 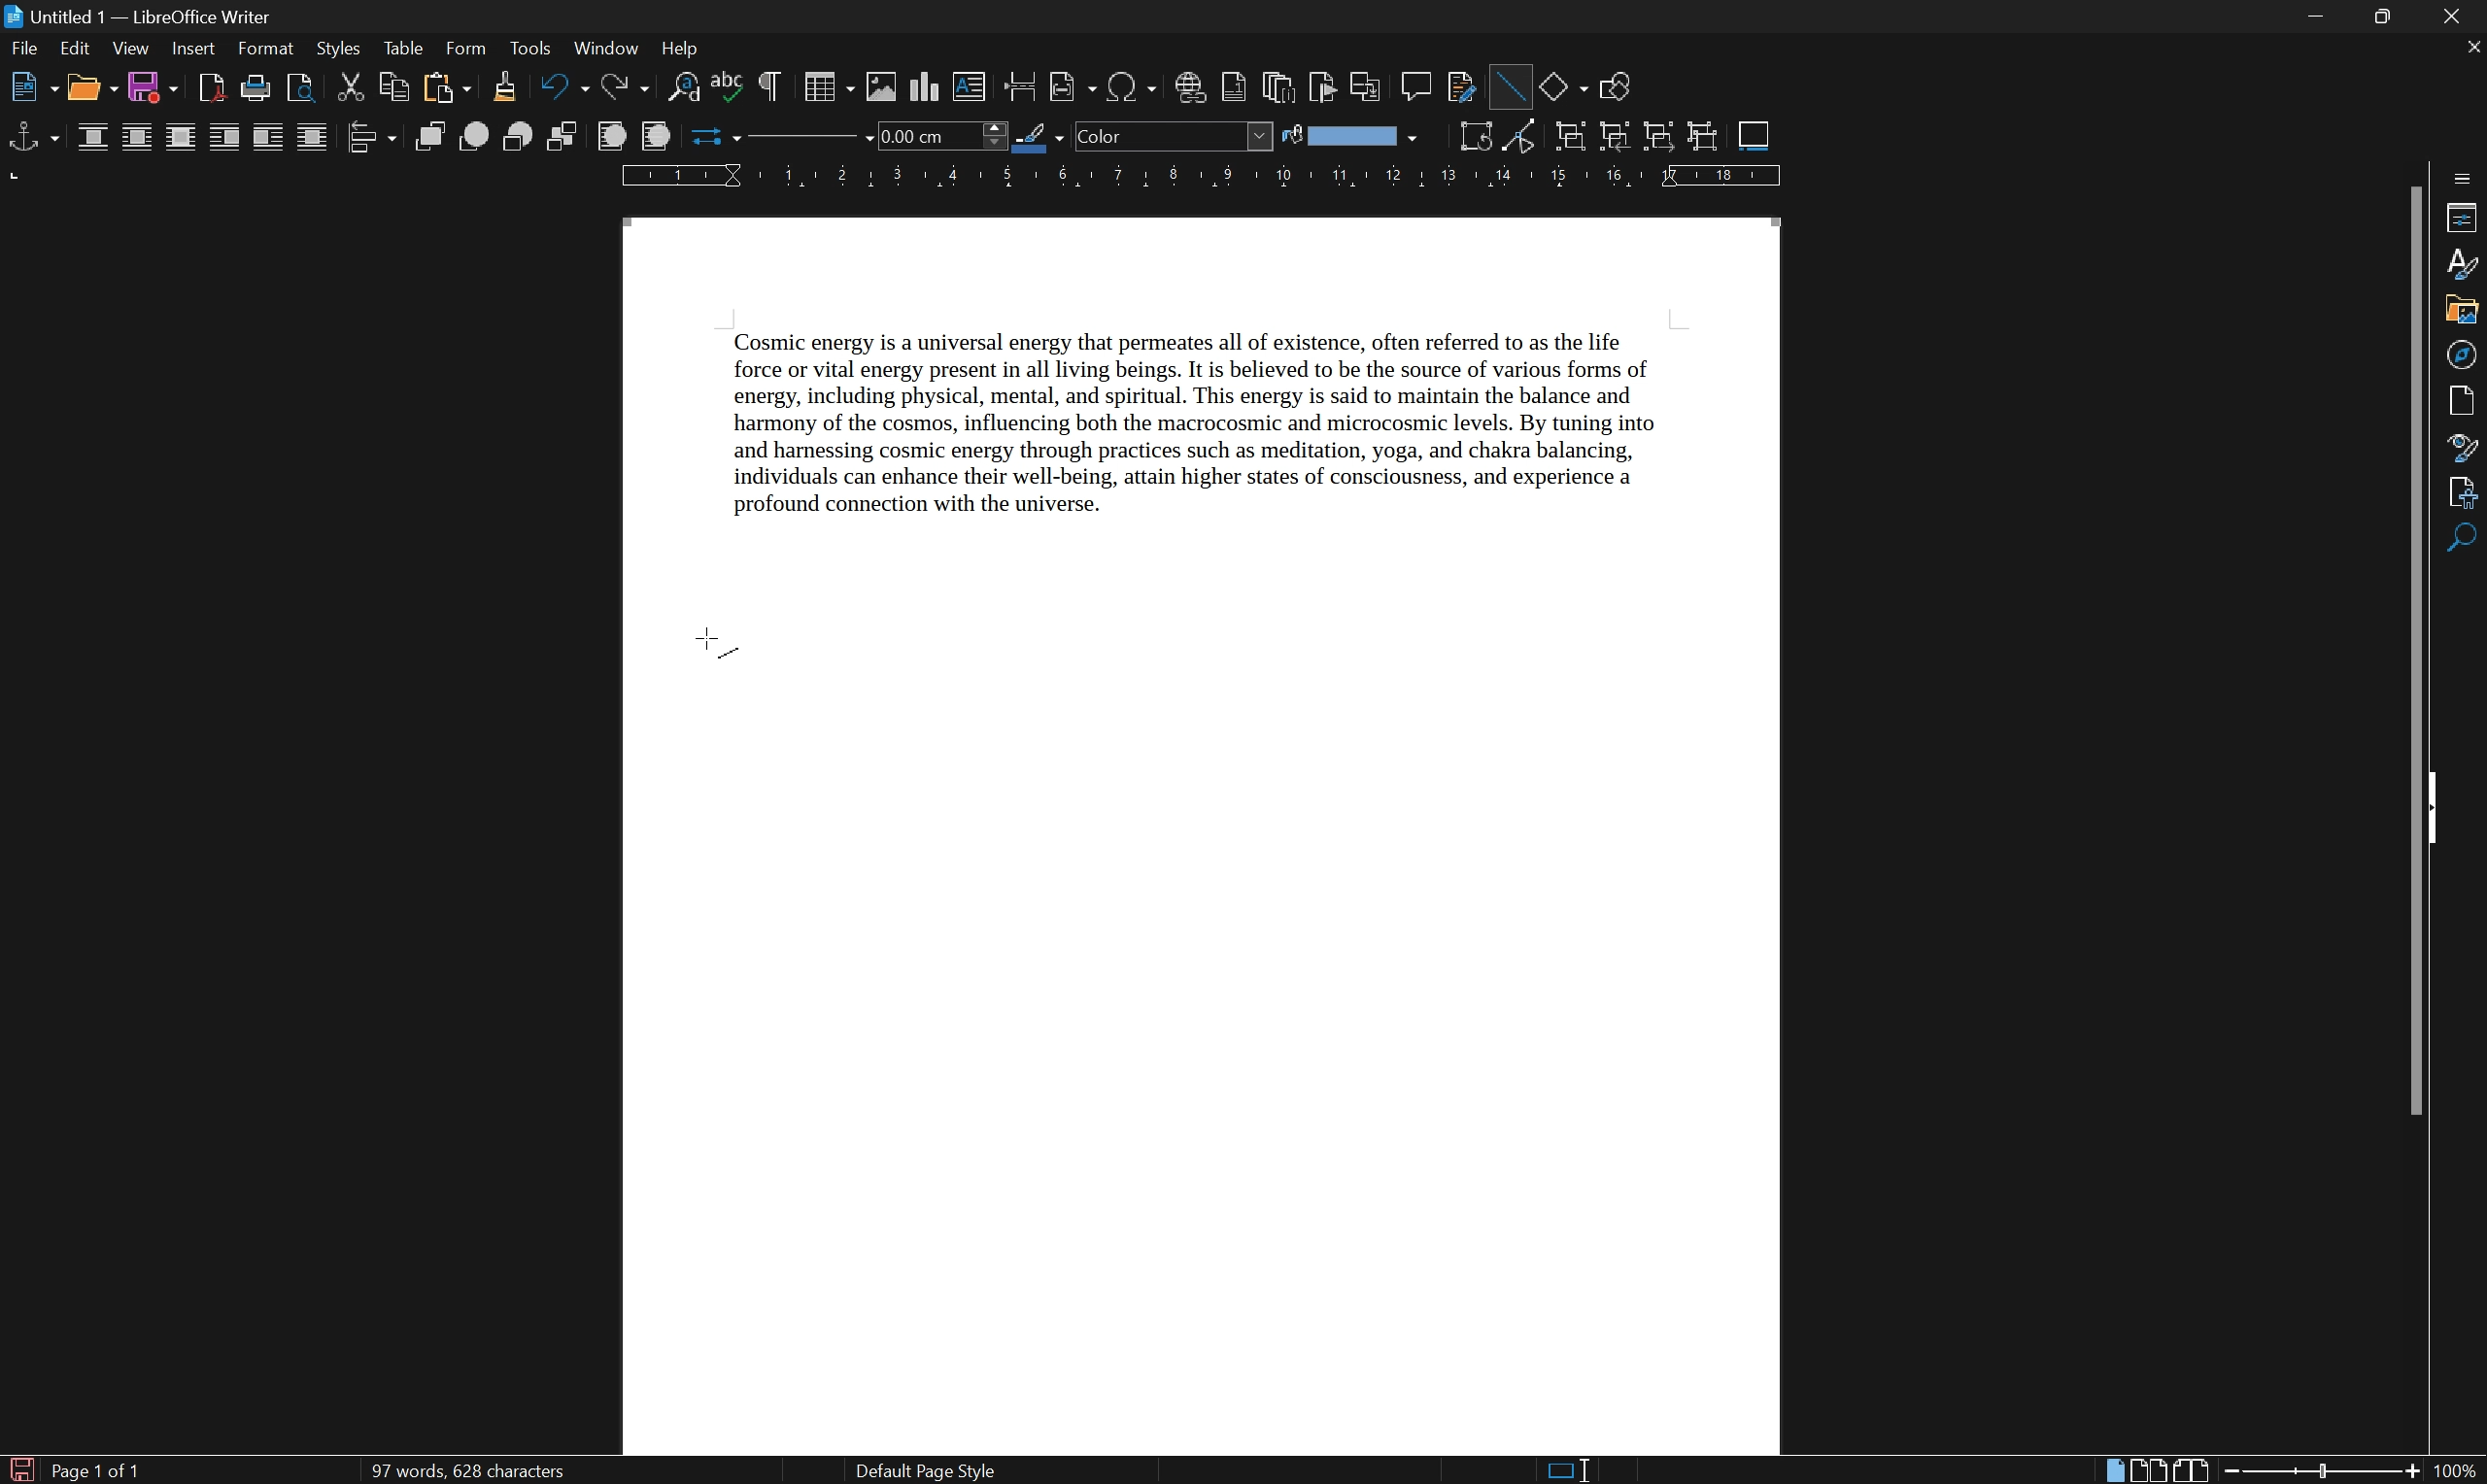 What do you see at coordinates (179, 139) in the screenshot?
I see `optimal` at bounding box center [179, 139].